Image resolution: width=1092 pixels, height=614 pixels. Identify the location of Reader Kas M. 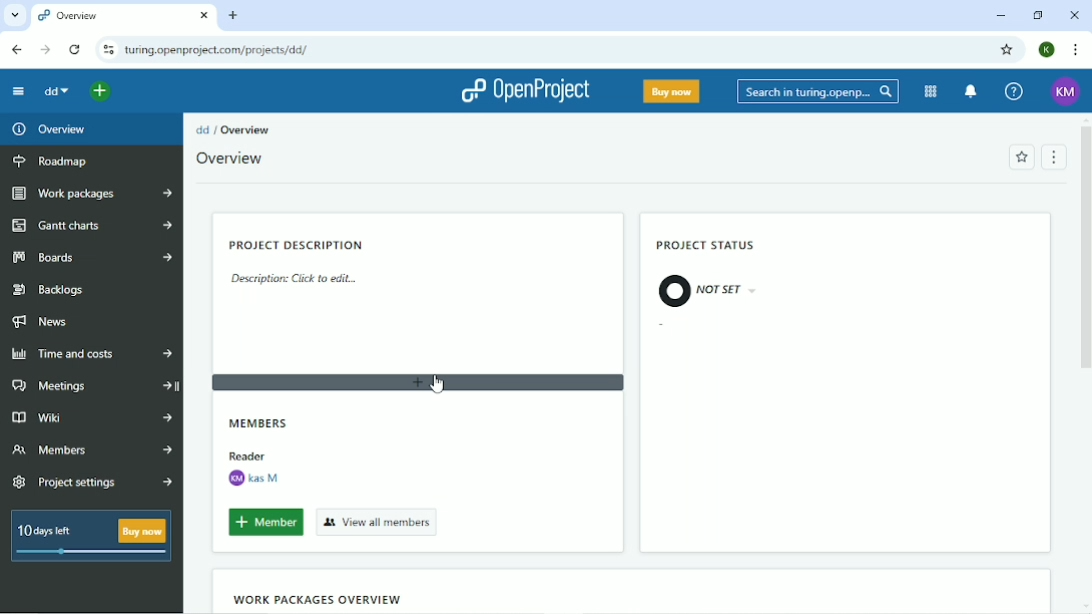
(257, 468).